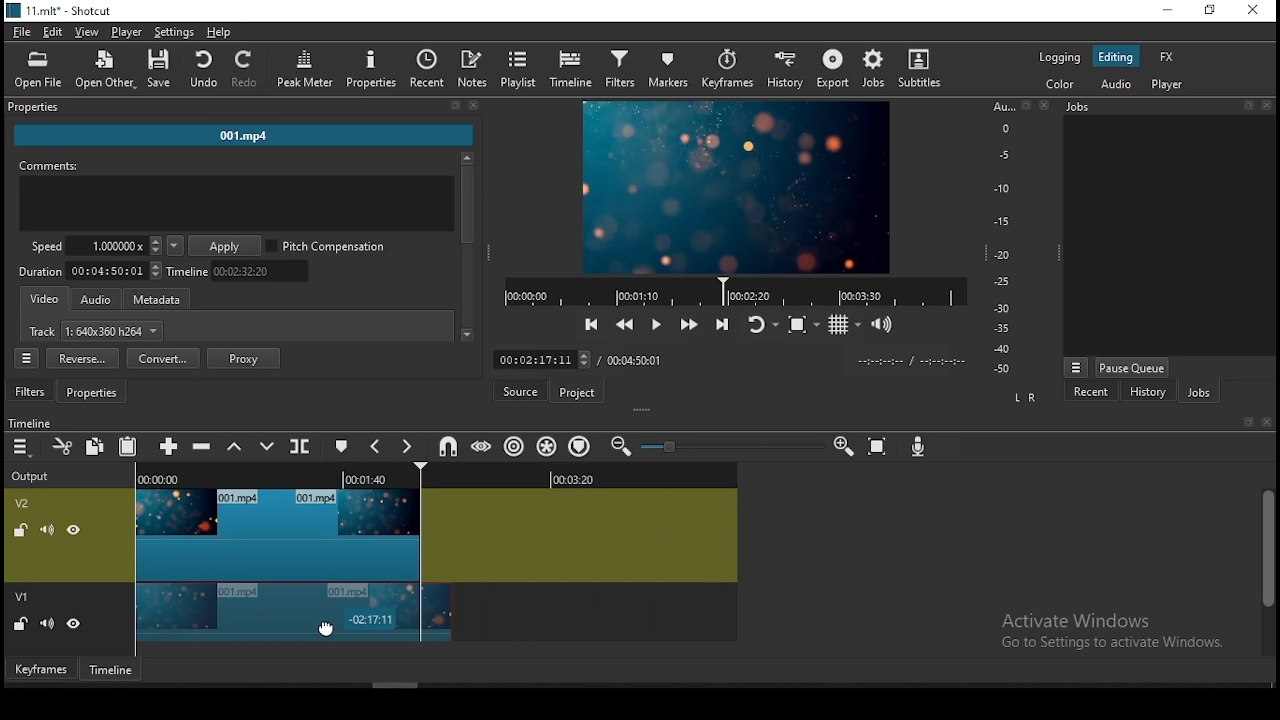 Image resolution: width=1280 pixels, height=720 pixels. Describe the element at coordinates (734, 189) in the screenshot. I see `video preview` at that location.